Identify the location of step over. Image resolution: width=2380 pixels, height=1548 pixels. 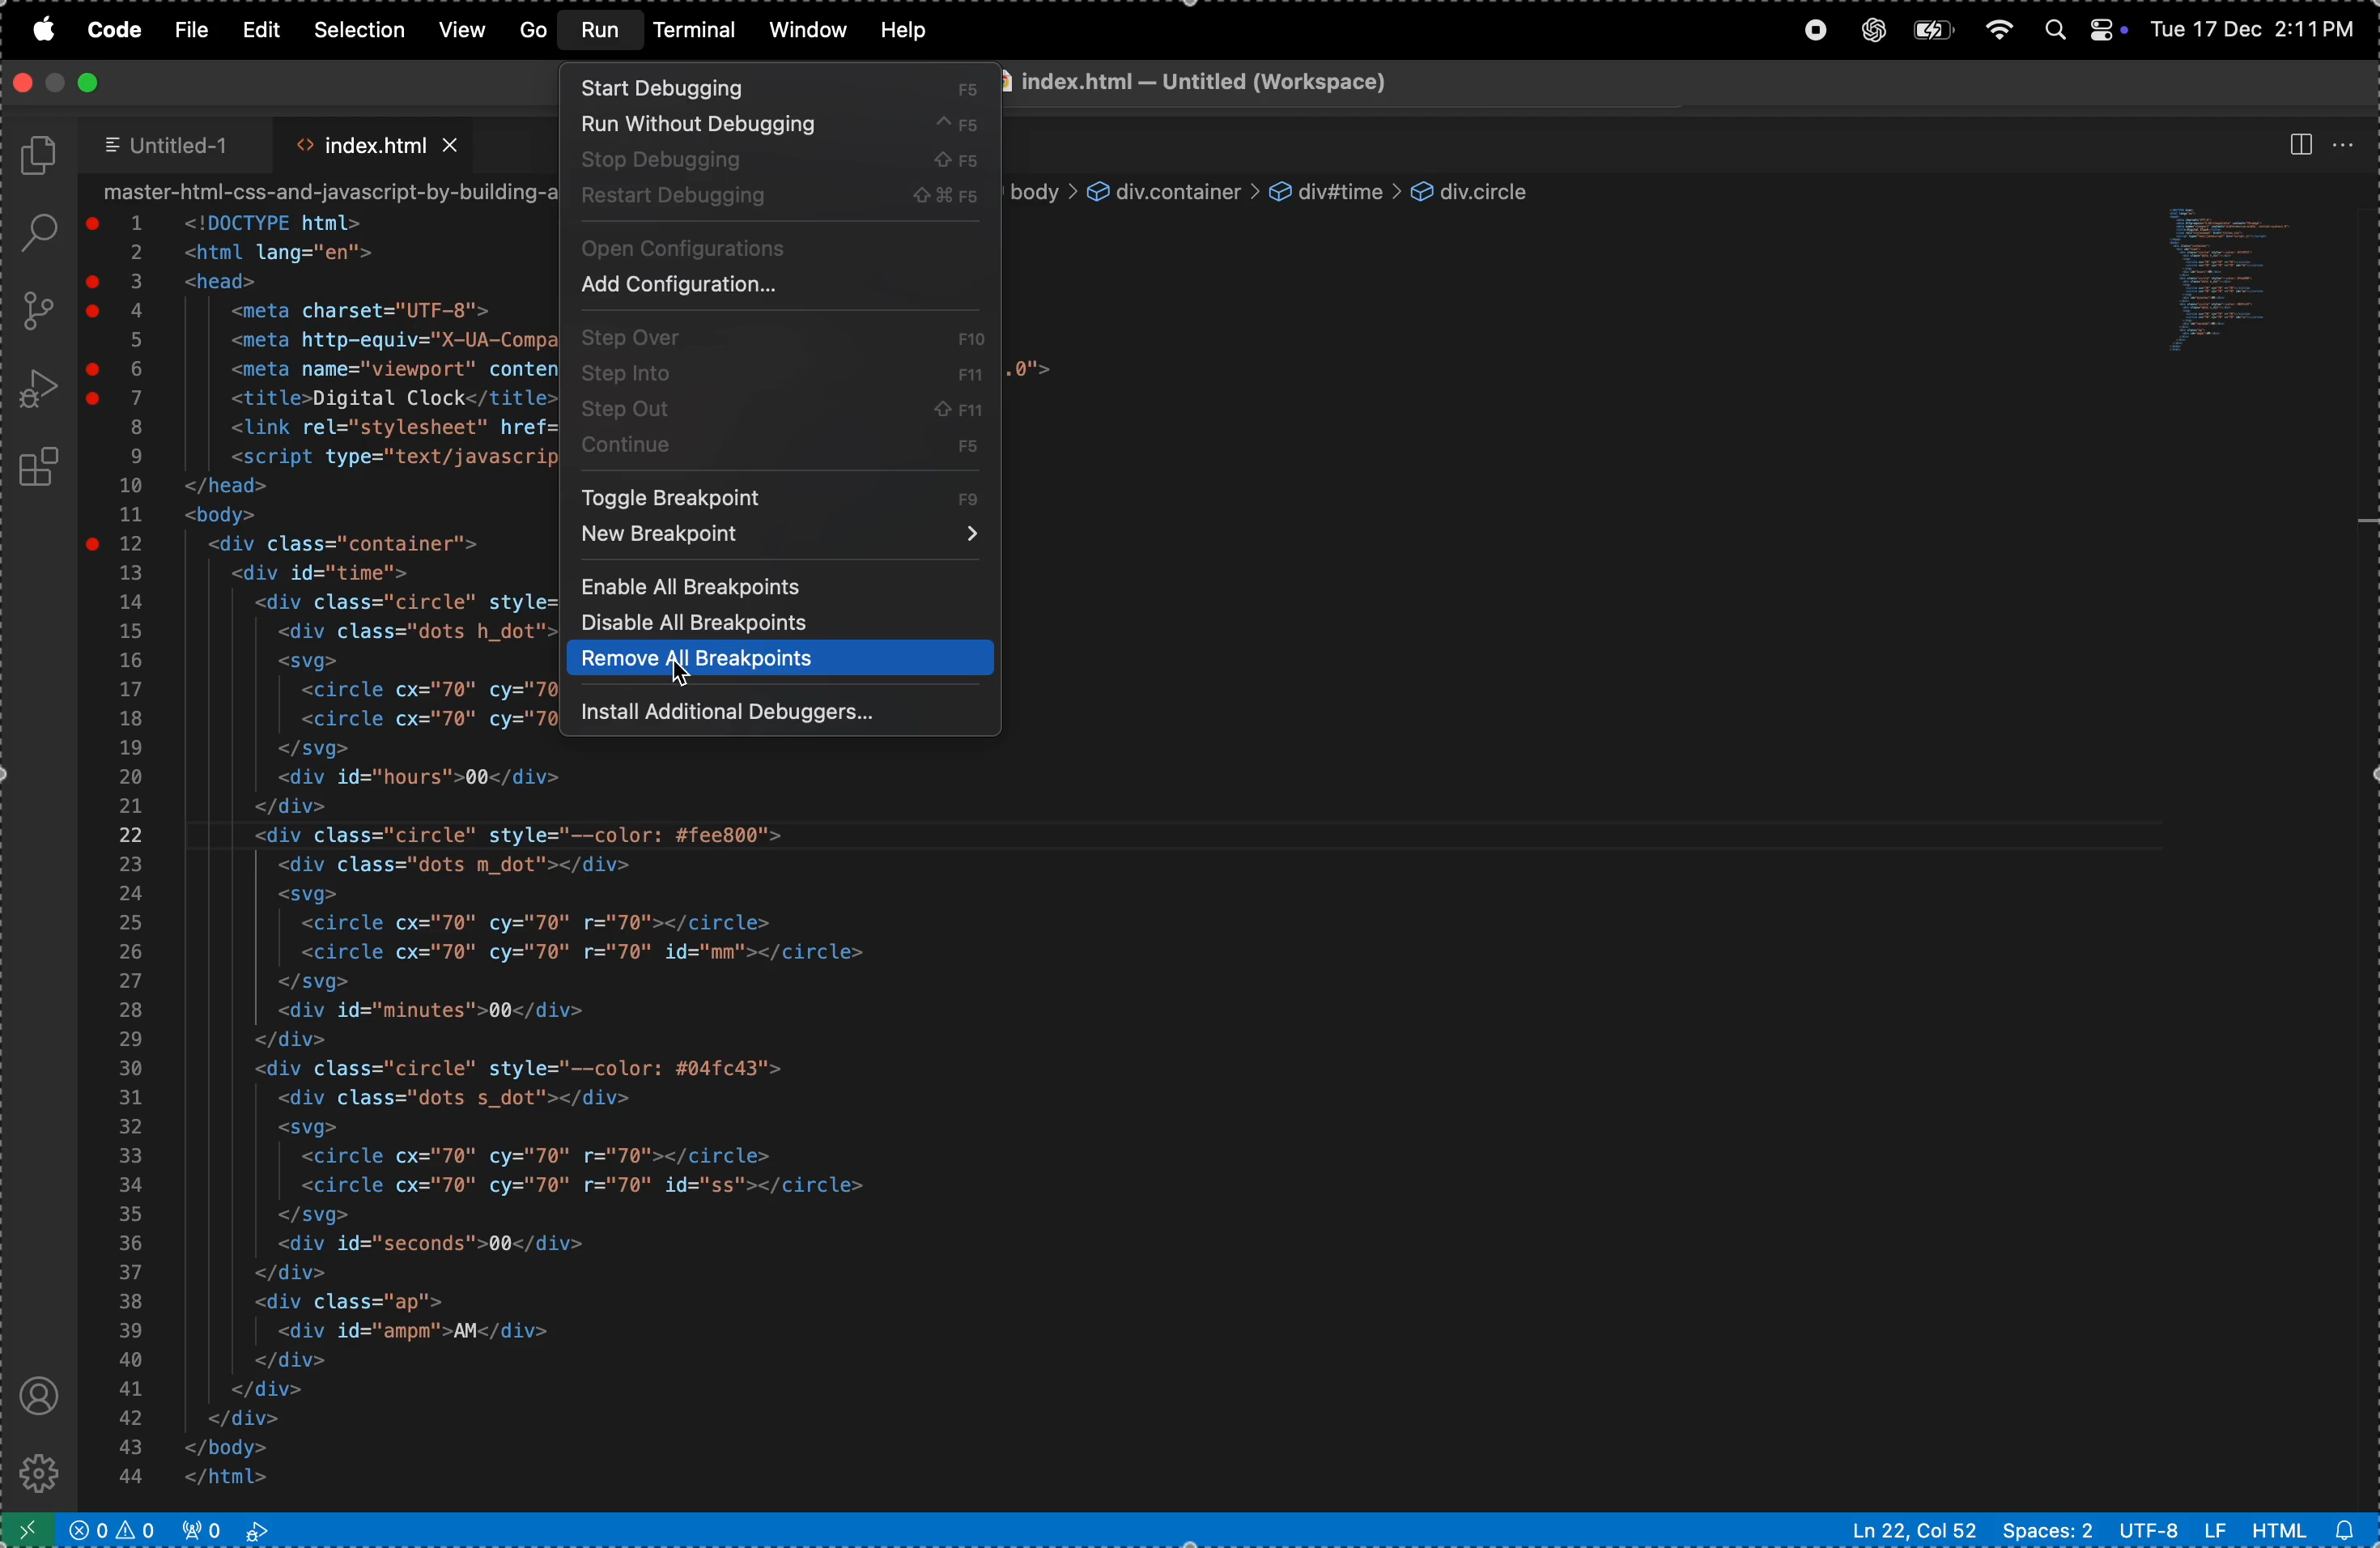
(778, 333).